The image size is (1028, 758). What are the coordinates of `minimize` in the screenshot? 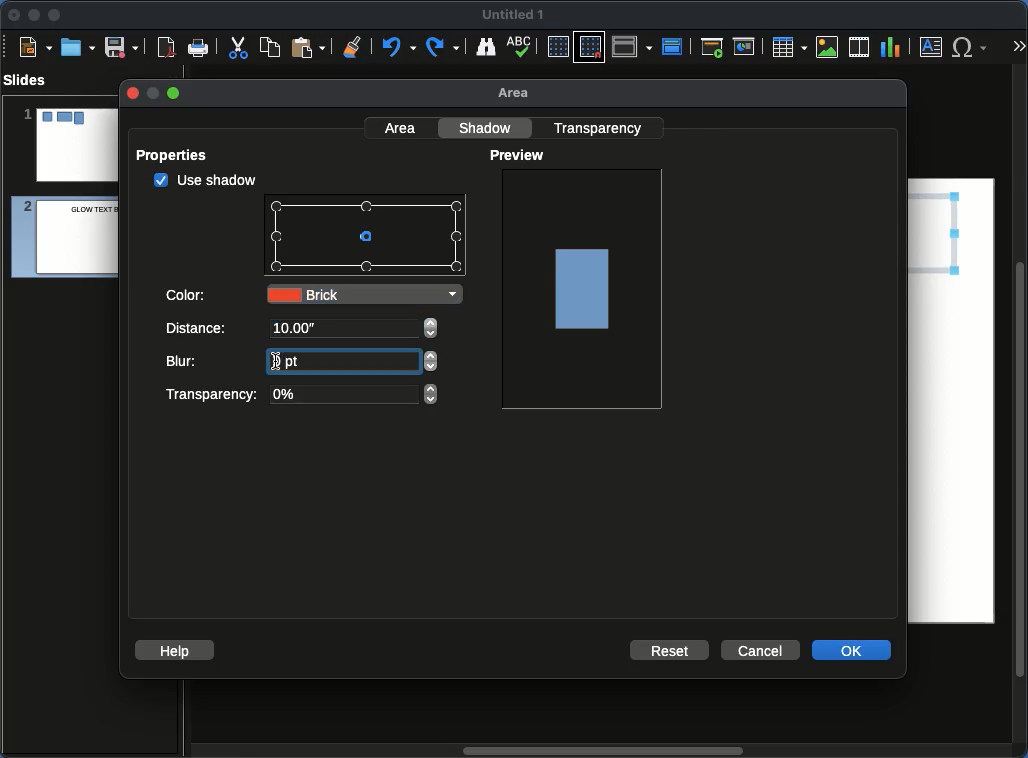 It's located at (151, 93).